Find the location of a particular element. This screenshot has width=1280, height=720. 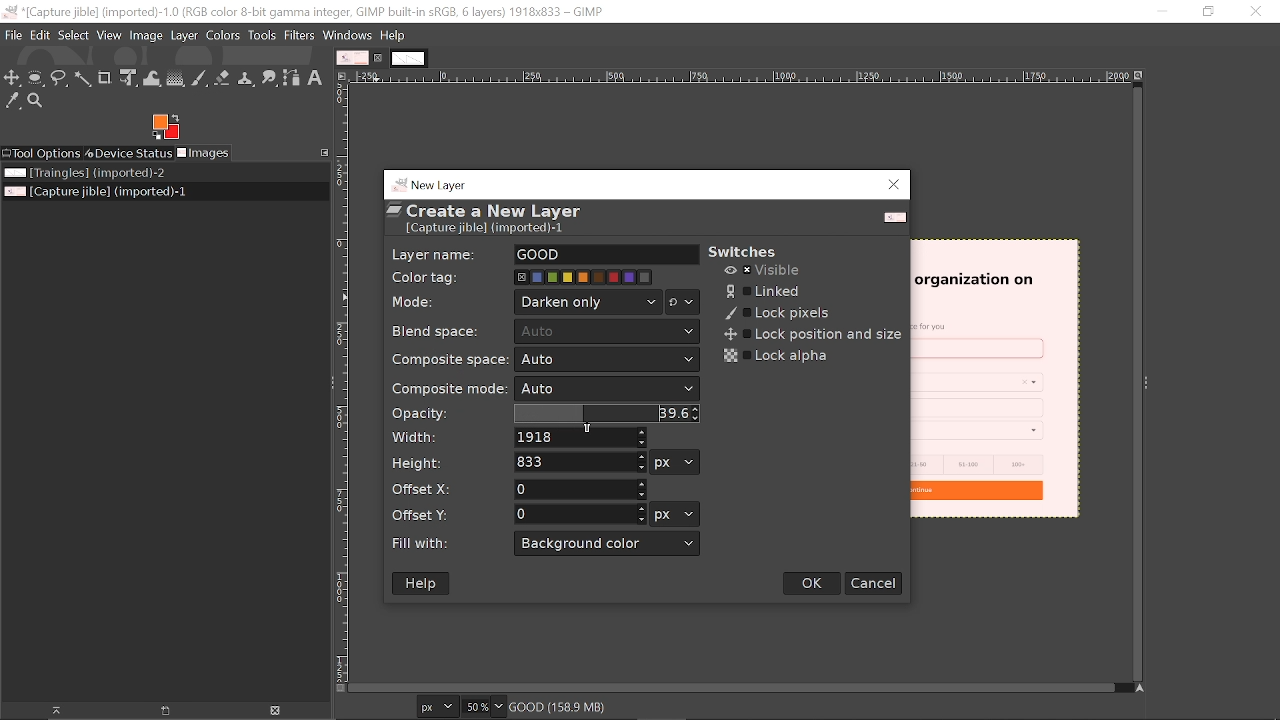

Toggle quick mask on/off is located at coordinates (339, 690).